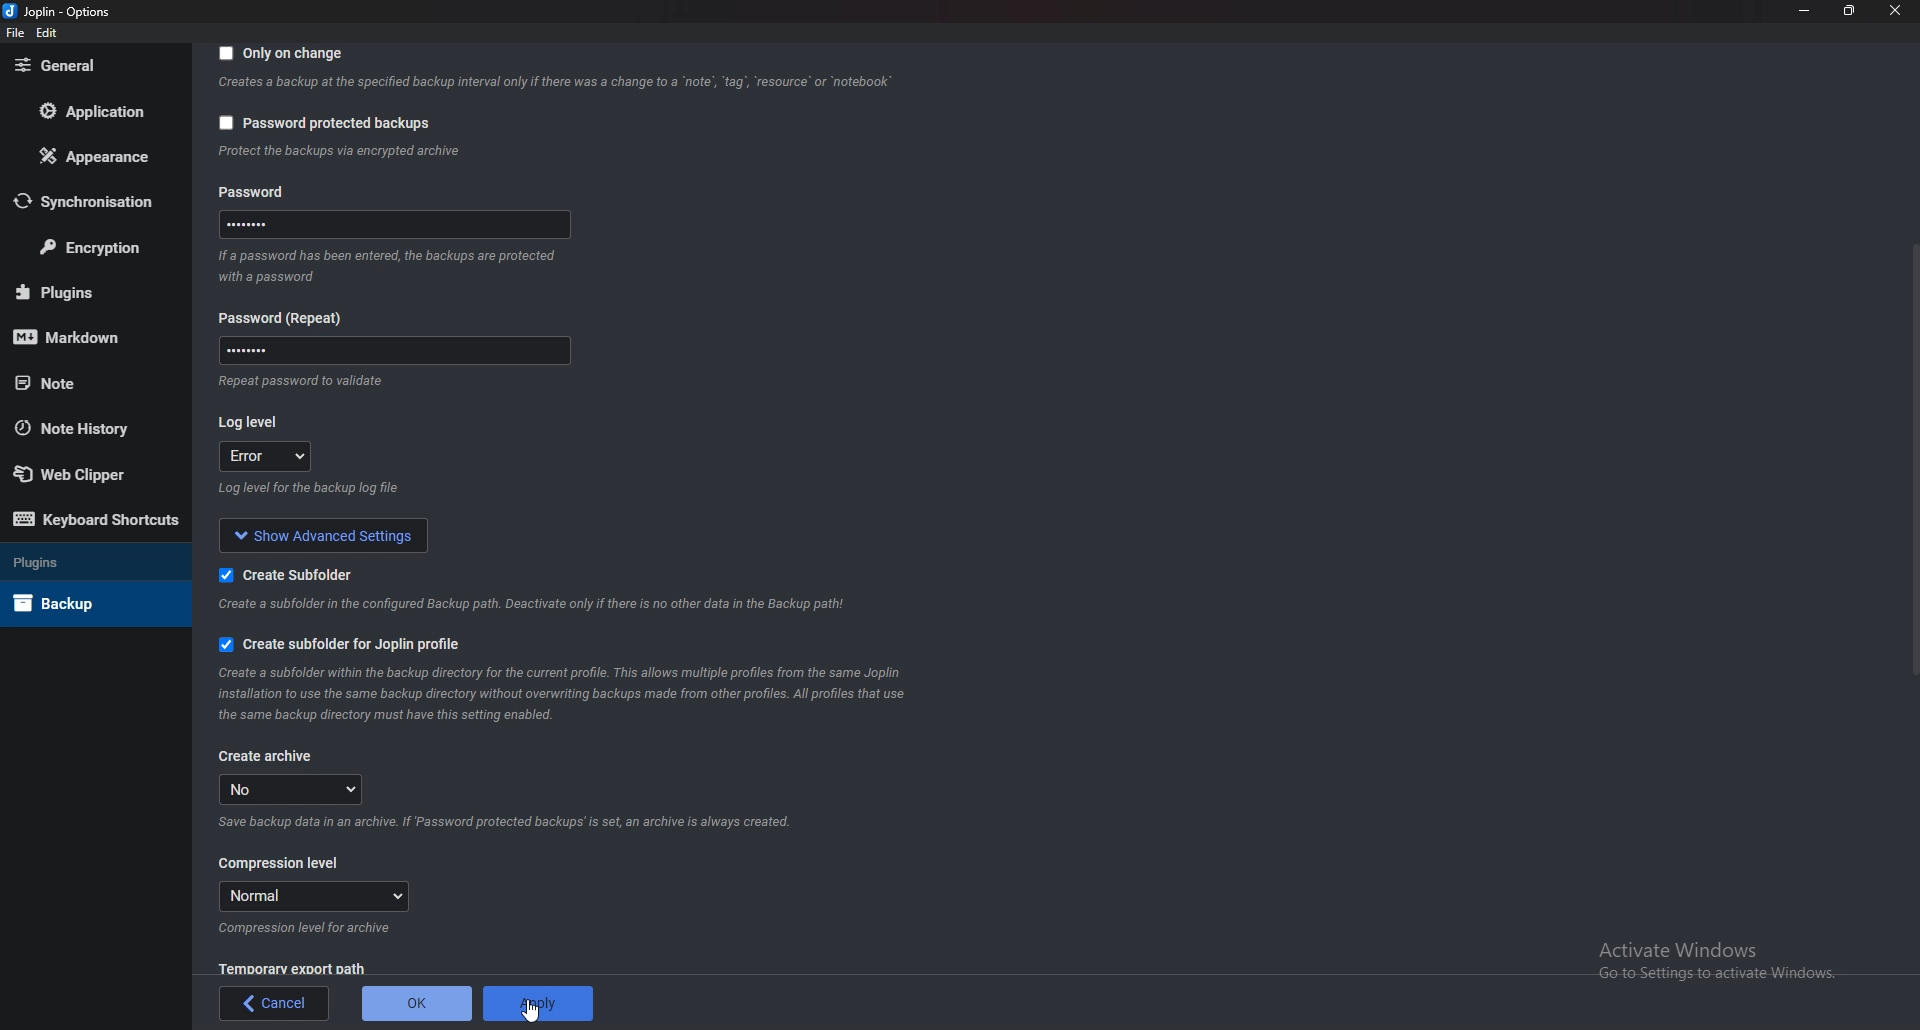 The height and width of the screenshot is (1030, 1920). What do you see at coordinates (279, 575) in the screenshot?
I see `create sub folder` at bounding box center [279, 575].